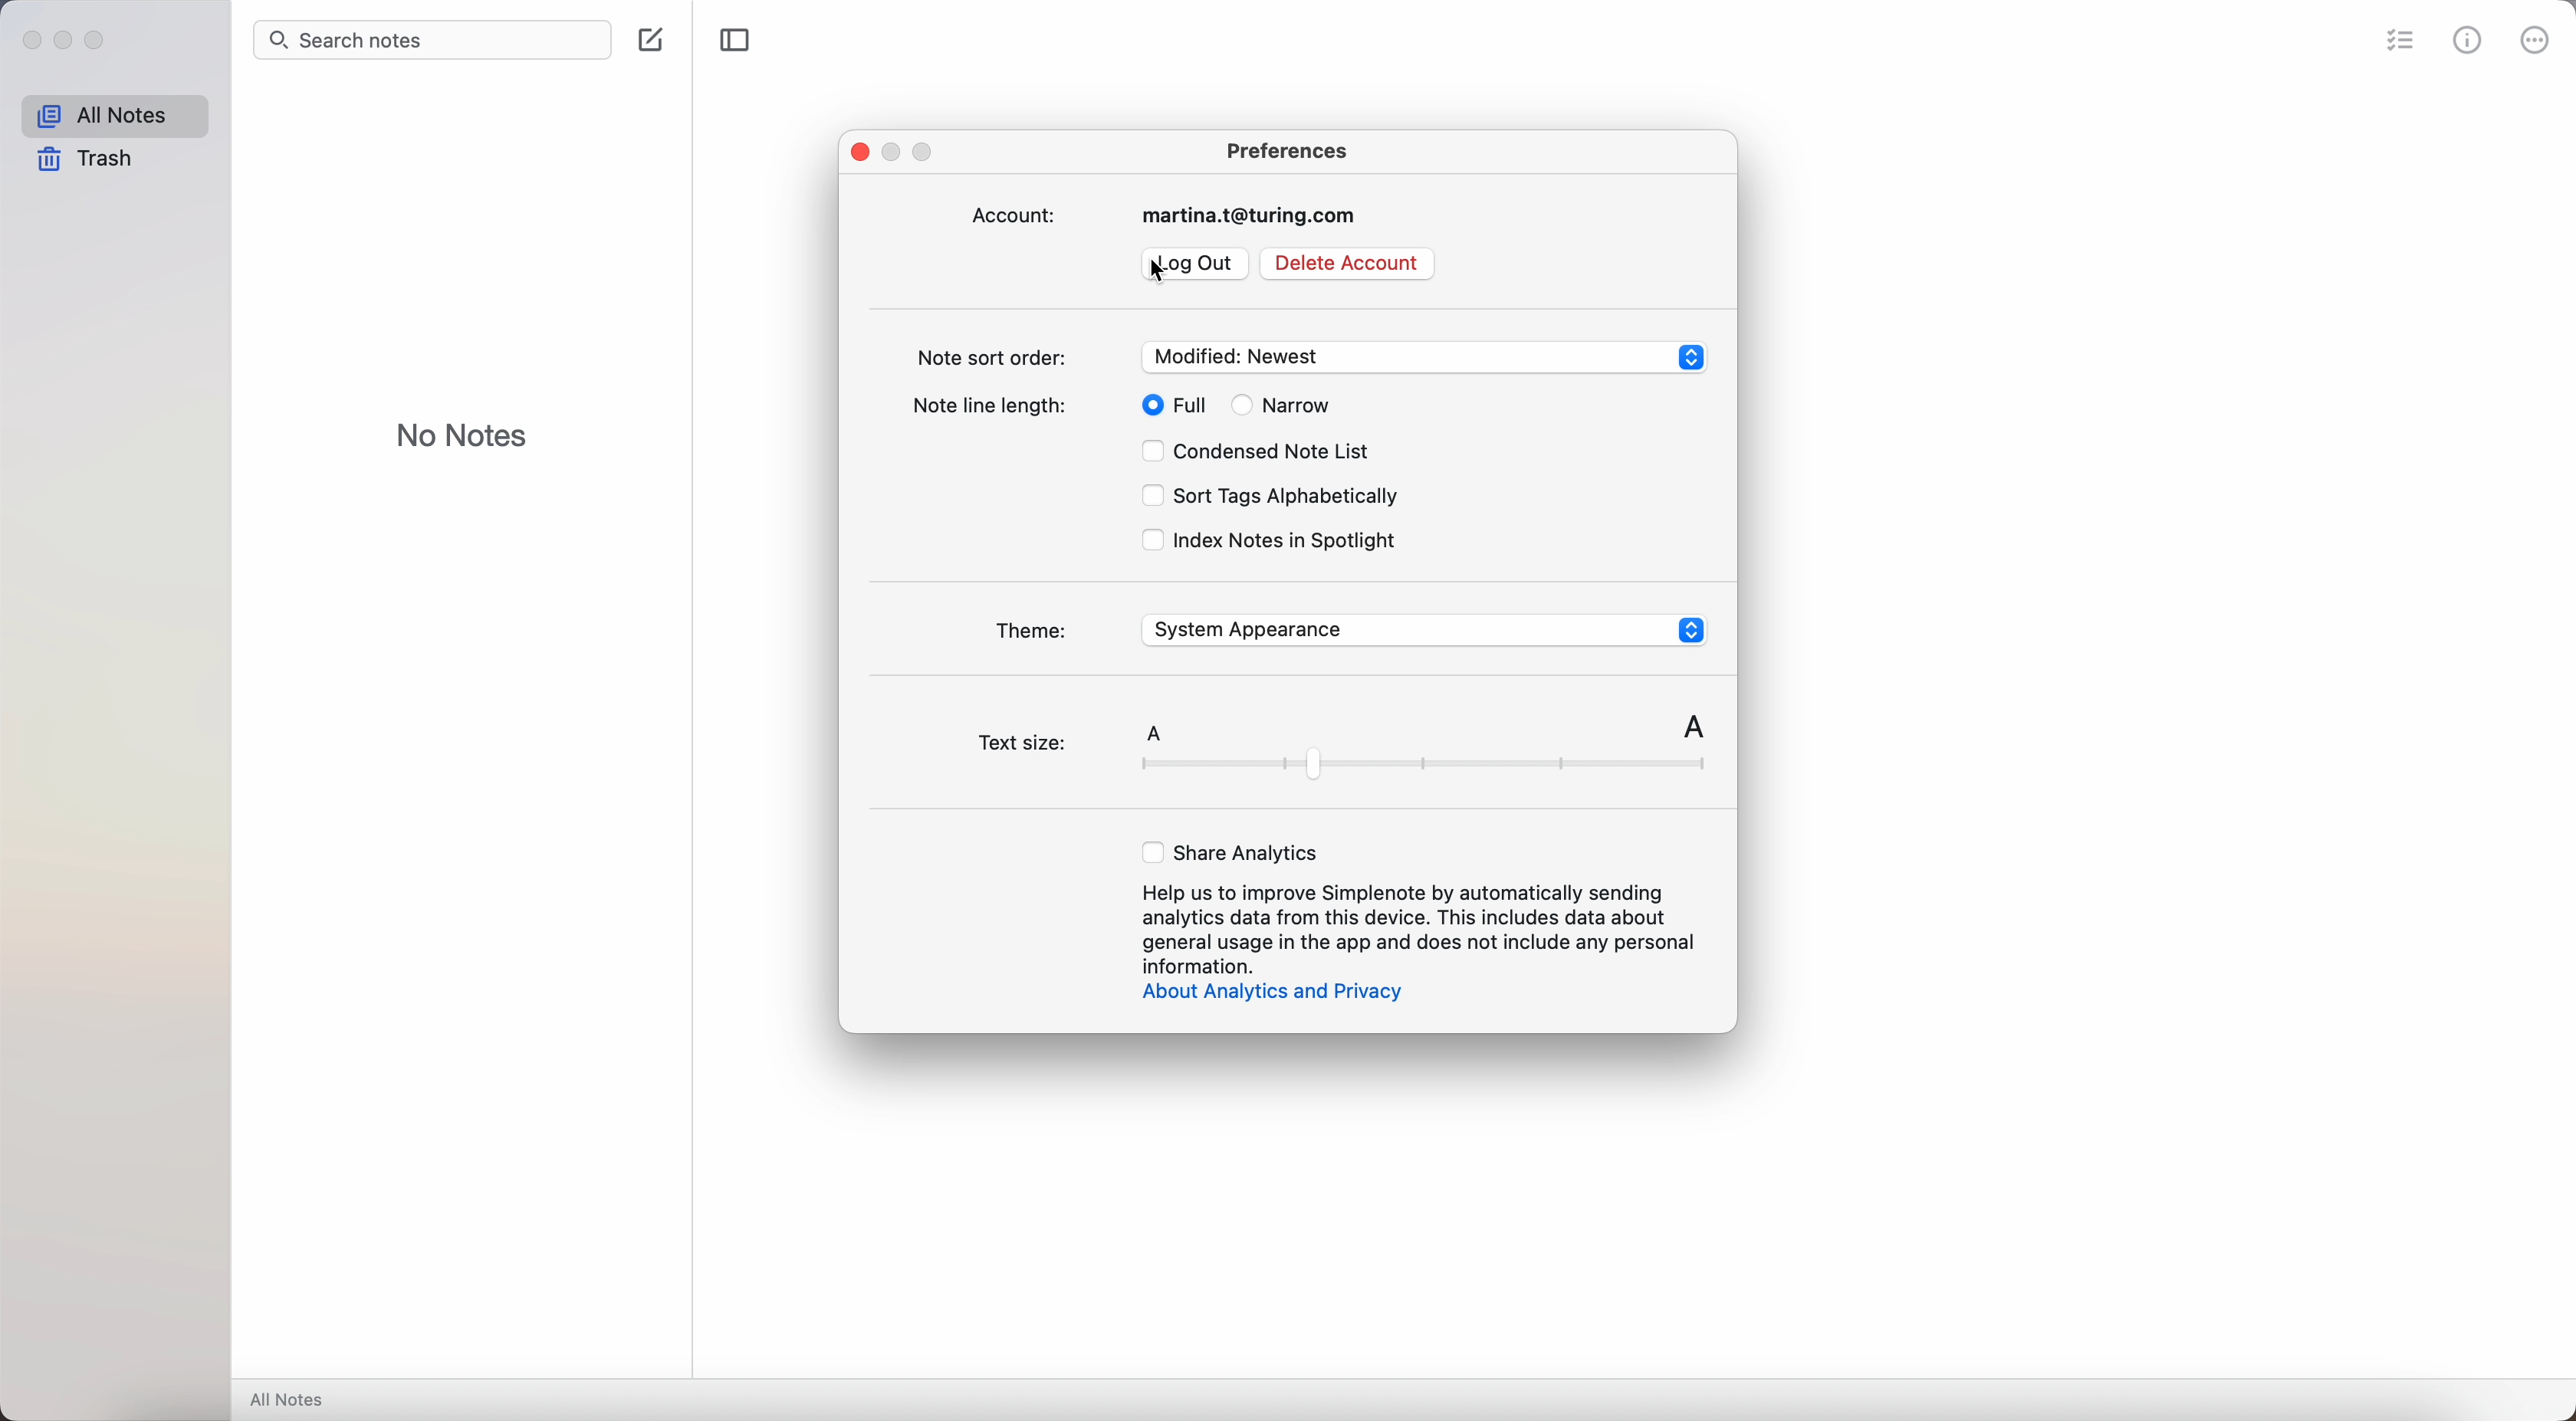  I want to click on full, so click(1188, 406).